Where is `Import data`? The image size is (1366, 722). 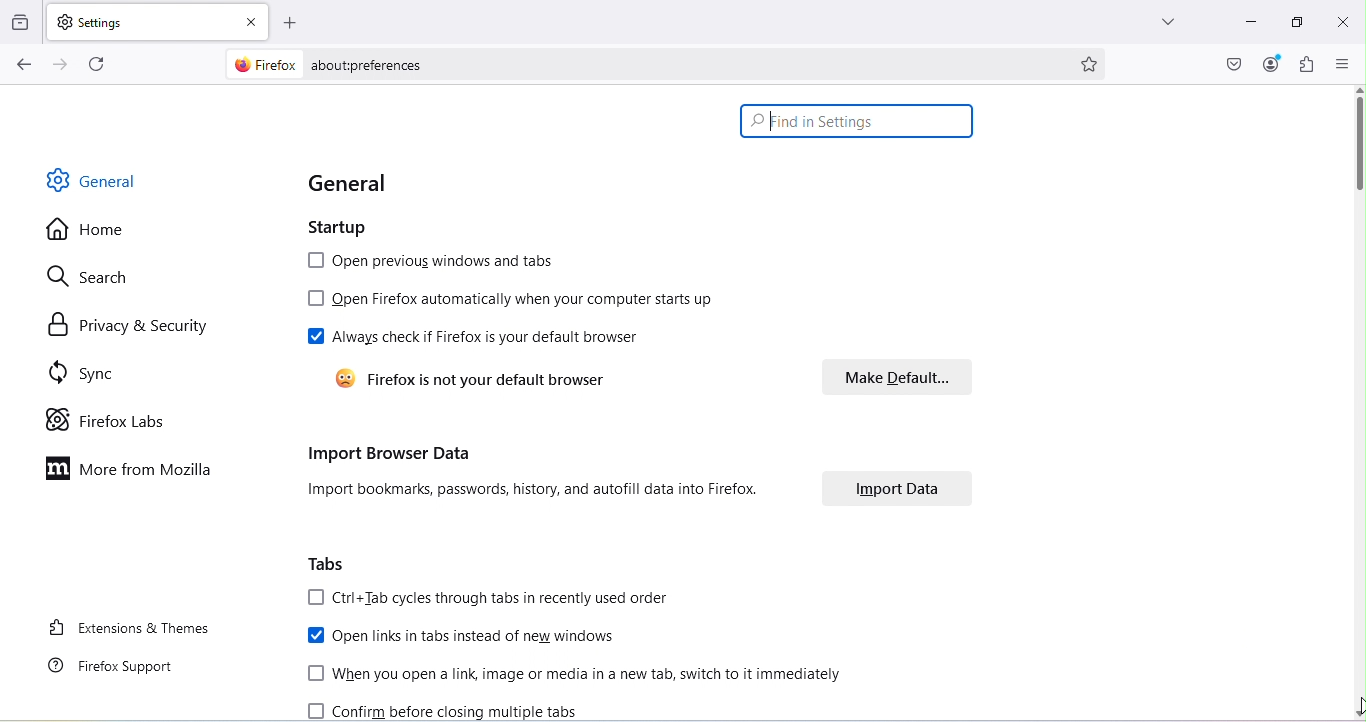 Import data is located at coordinates (897, 487).